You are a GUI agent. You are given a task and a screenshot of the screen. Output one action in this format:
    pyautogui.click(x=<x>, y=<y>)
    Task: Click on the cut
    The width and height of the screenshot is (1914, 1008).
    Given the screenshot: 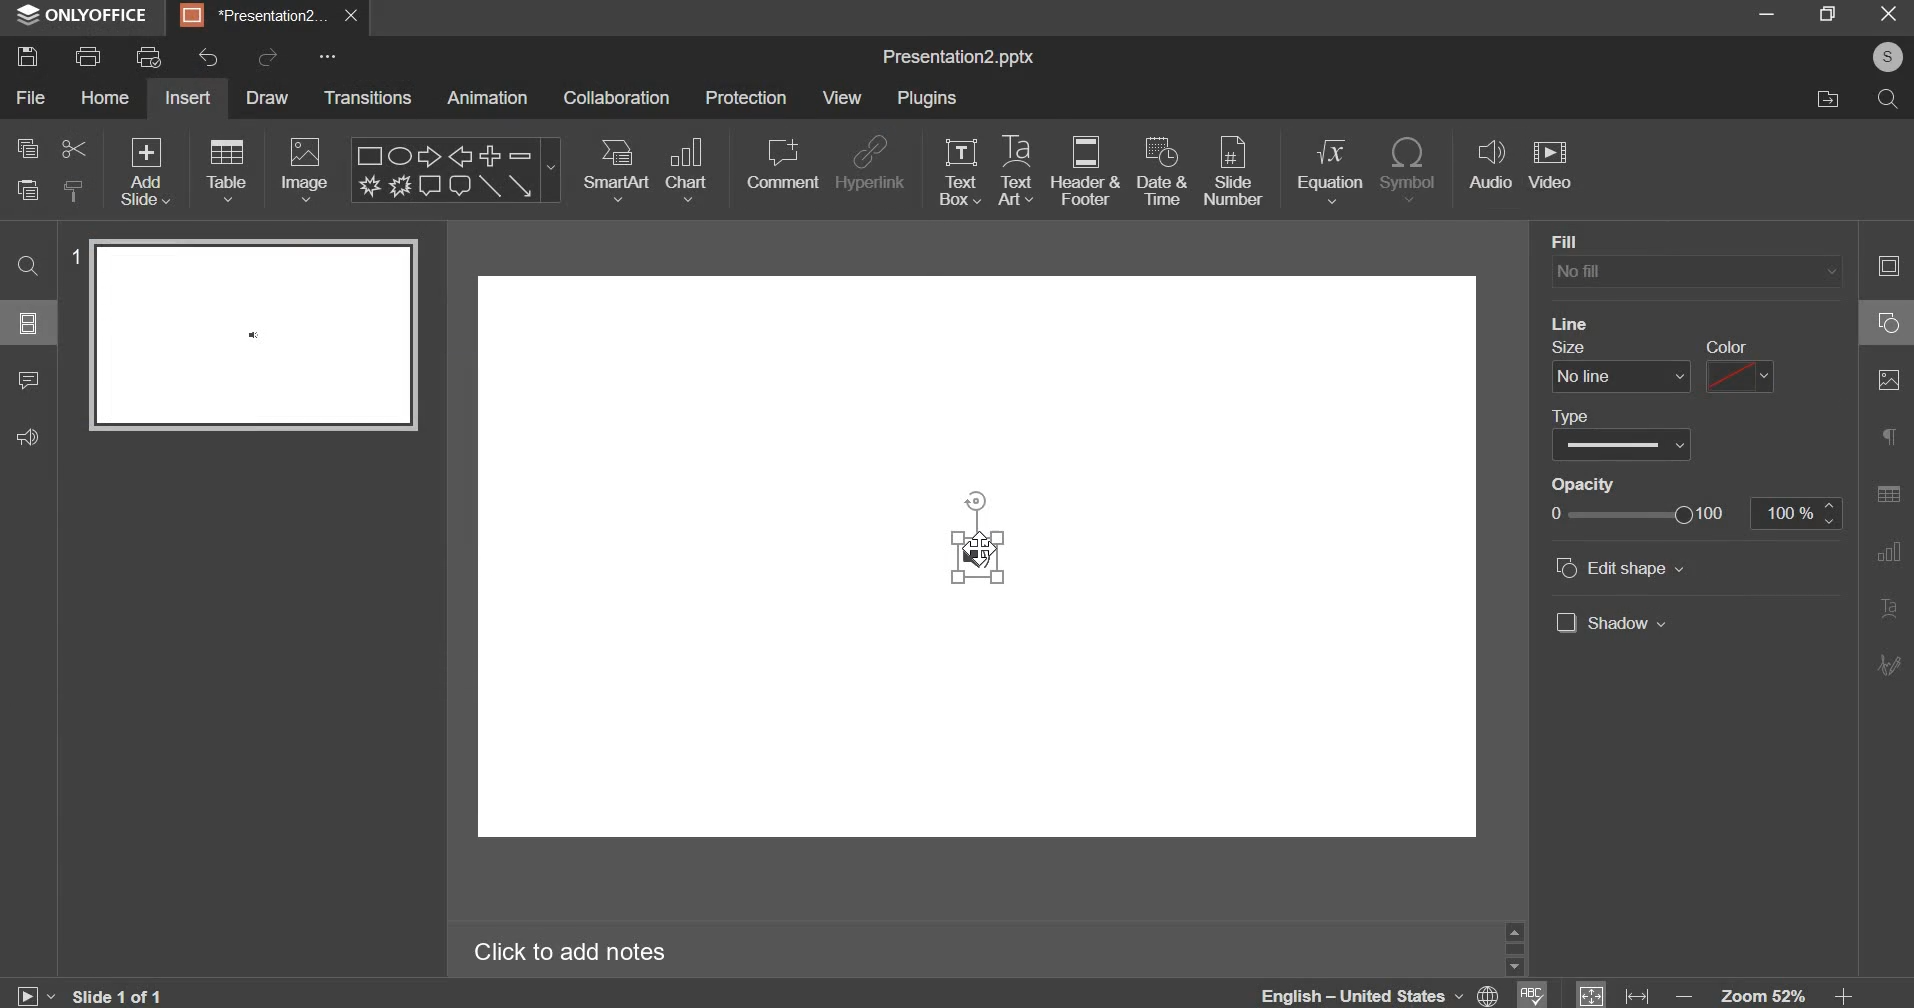 What is the action you would take?
    pyautogui.click(x=72, y=150)
    